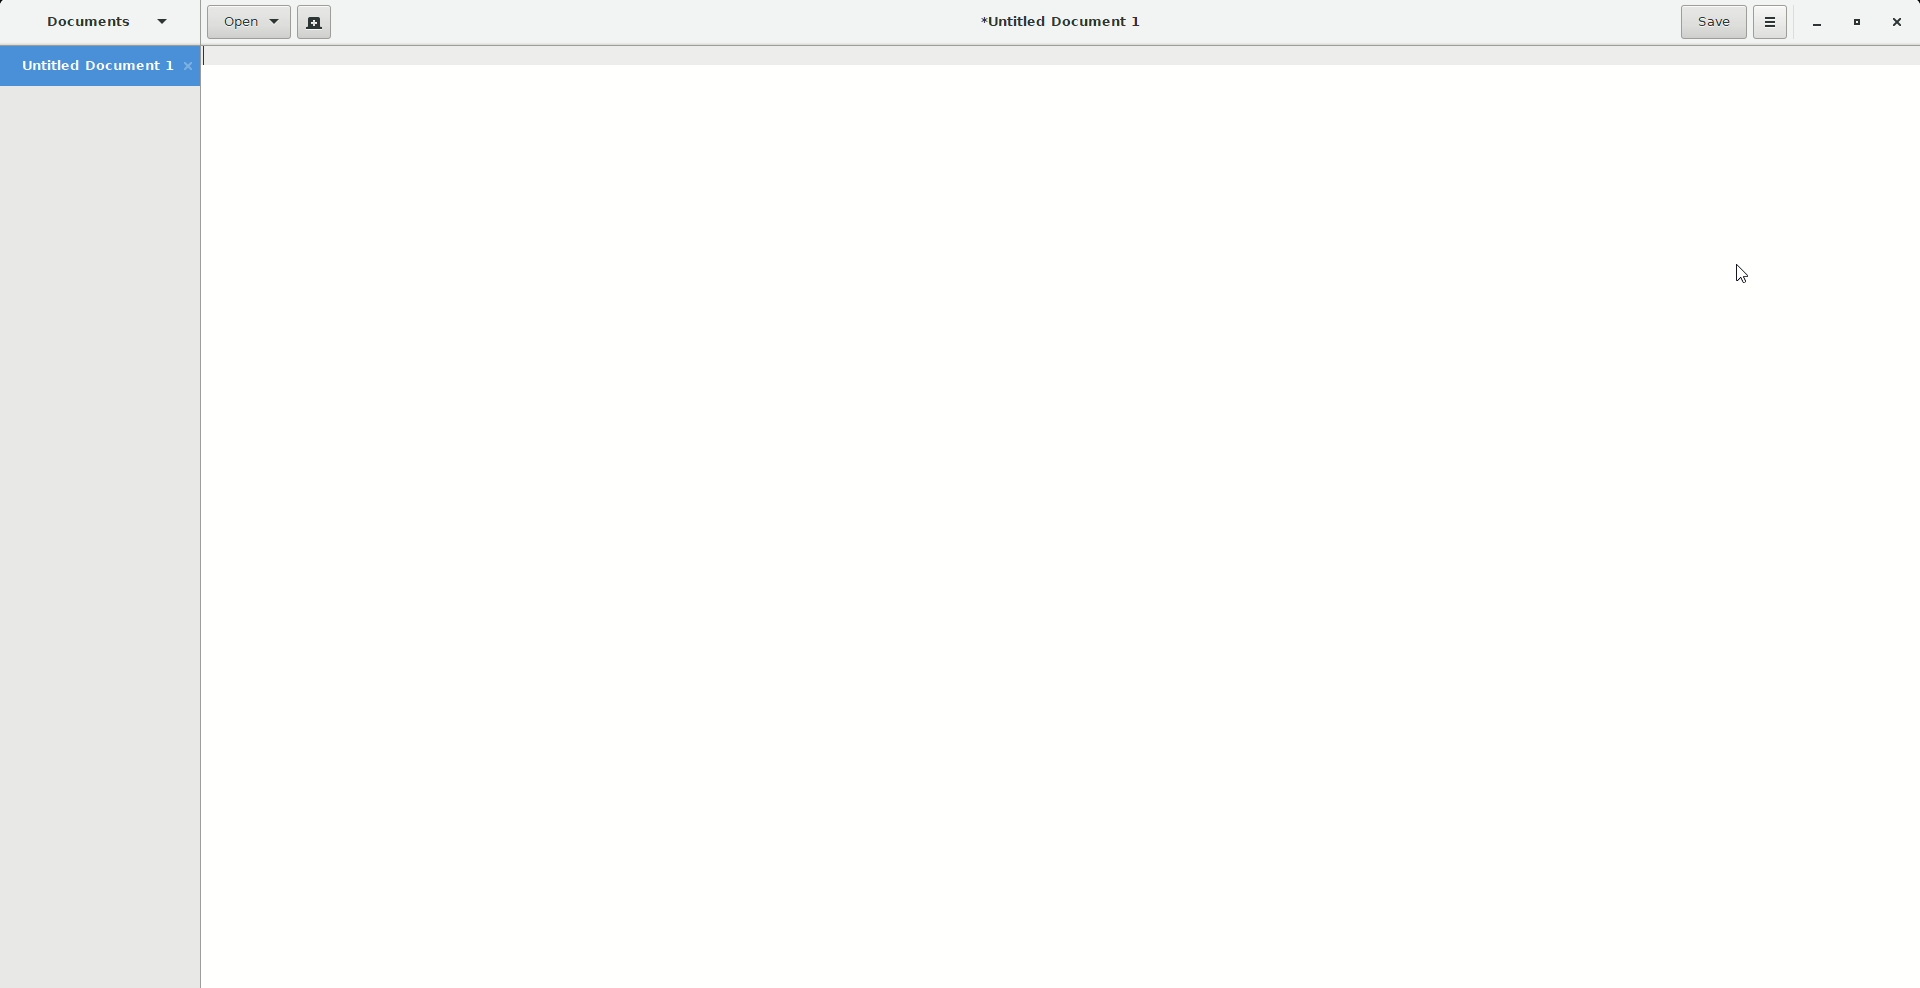 The width and height of the screenshot is (1920, 988). I want to click on Save, so click(1712, 22).